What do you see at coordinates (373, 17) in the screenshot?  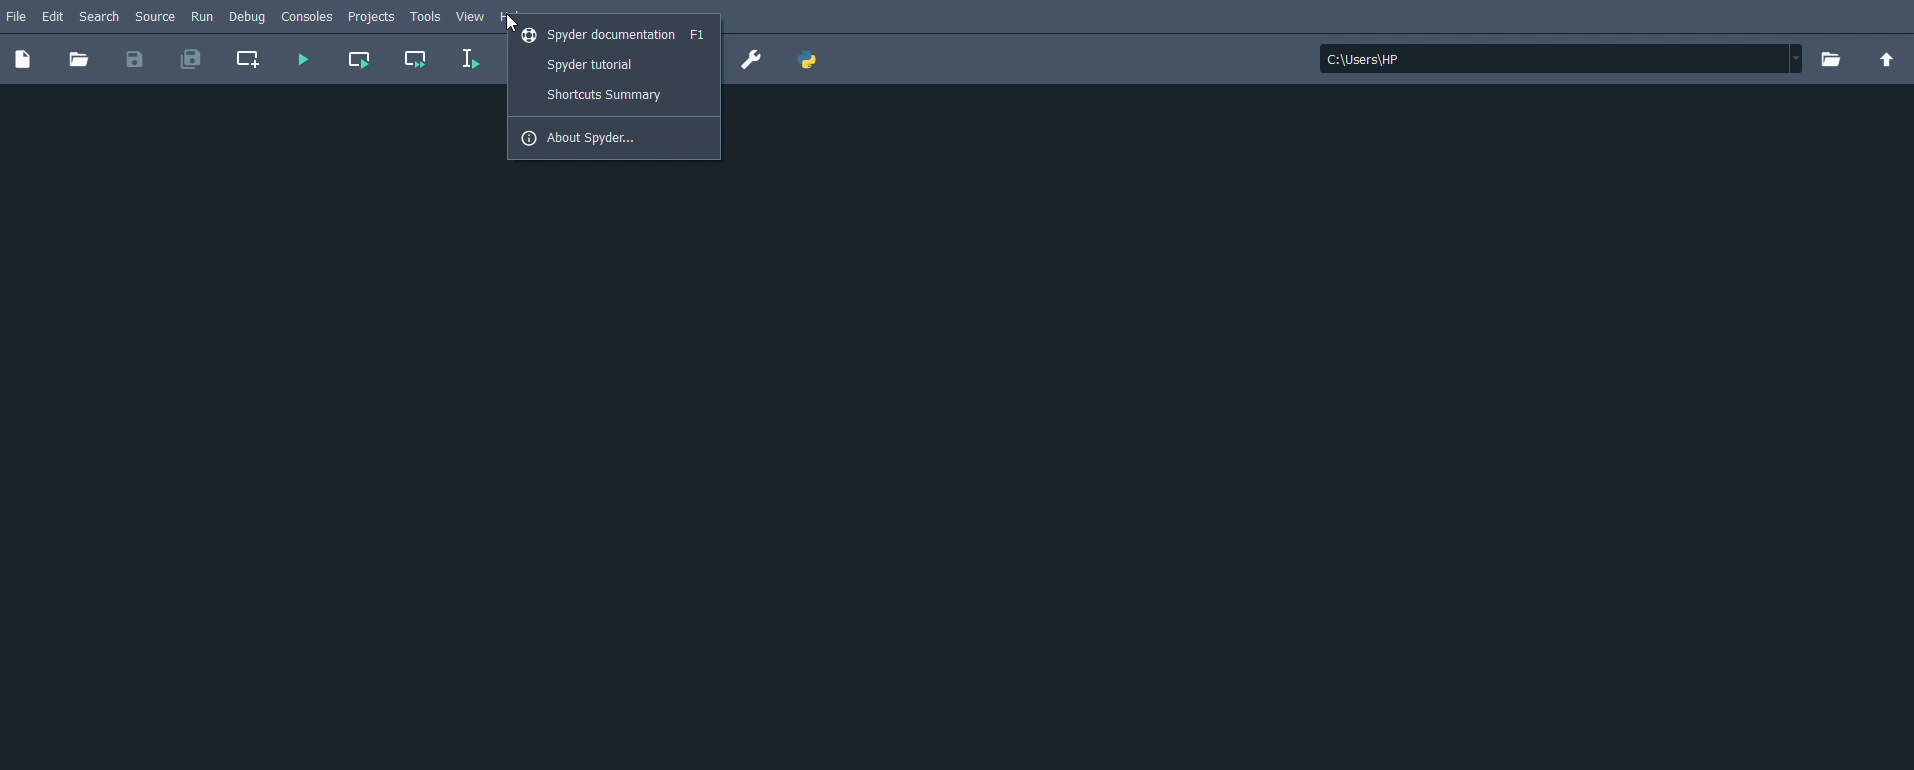 I see `Projects` at bounding box center [373, 17].